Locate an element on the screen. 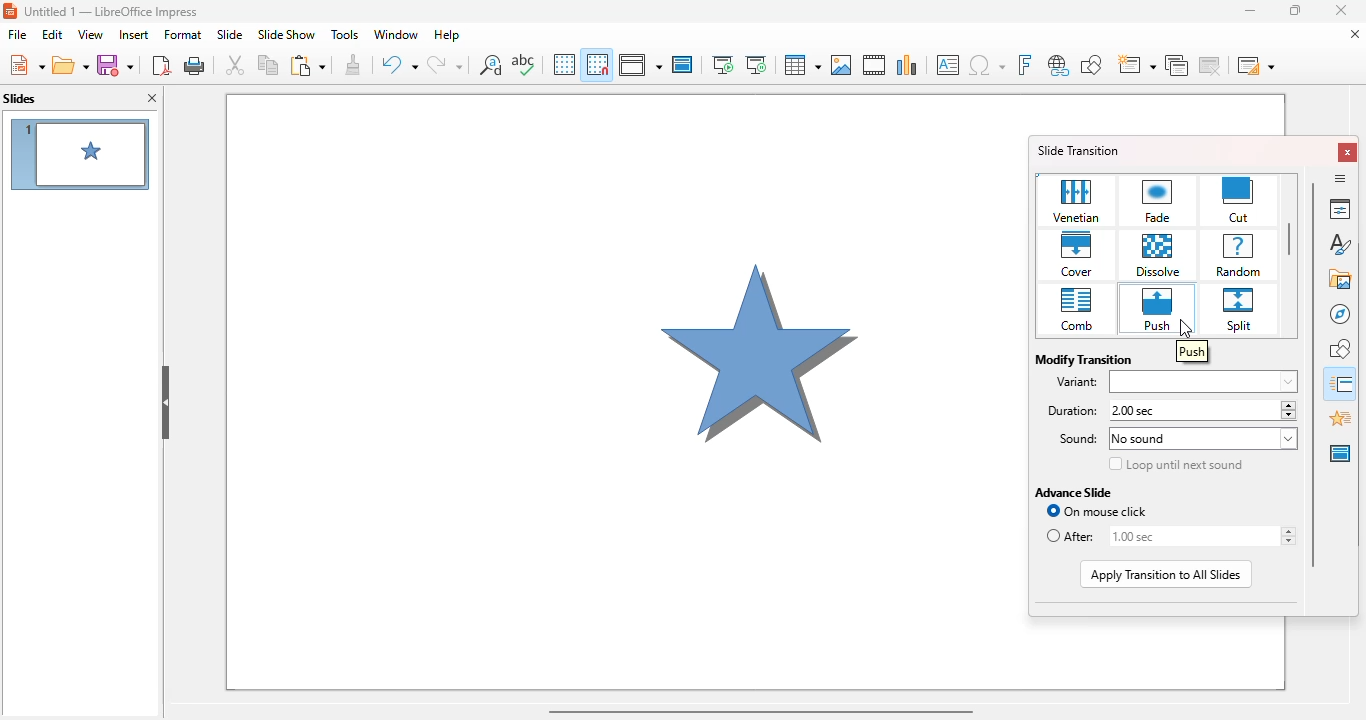  maximize is located at coordinates (1294, 10).